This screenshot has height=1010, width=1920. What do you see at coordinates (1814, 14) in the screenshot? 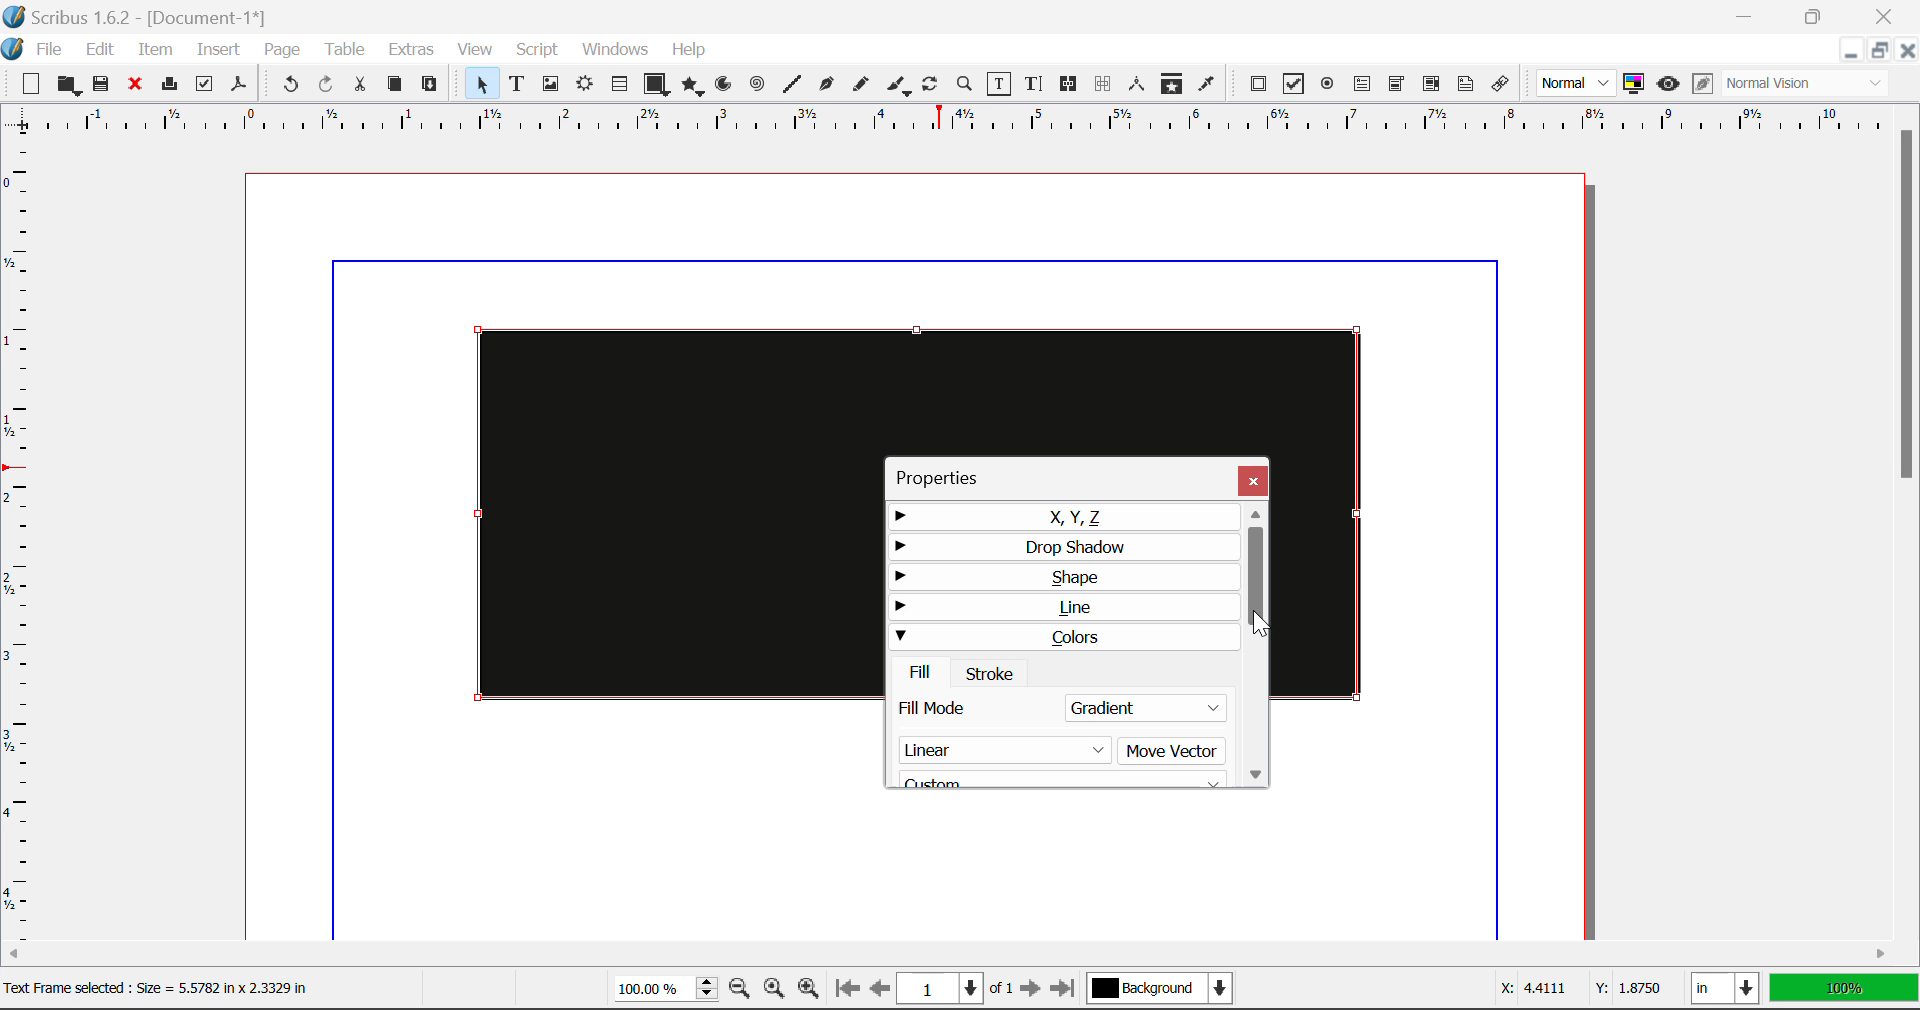
I see `Minimize` at bounding box center [1814, 14].